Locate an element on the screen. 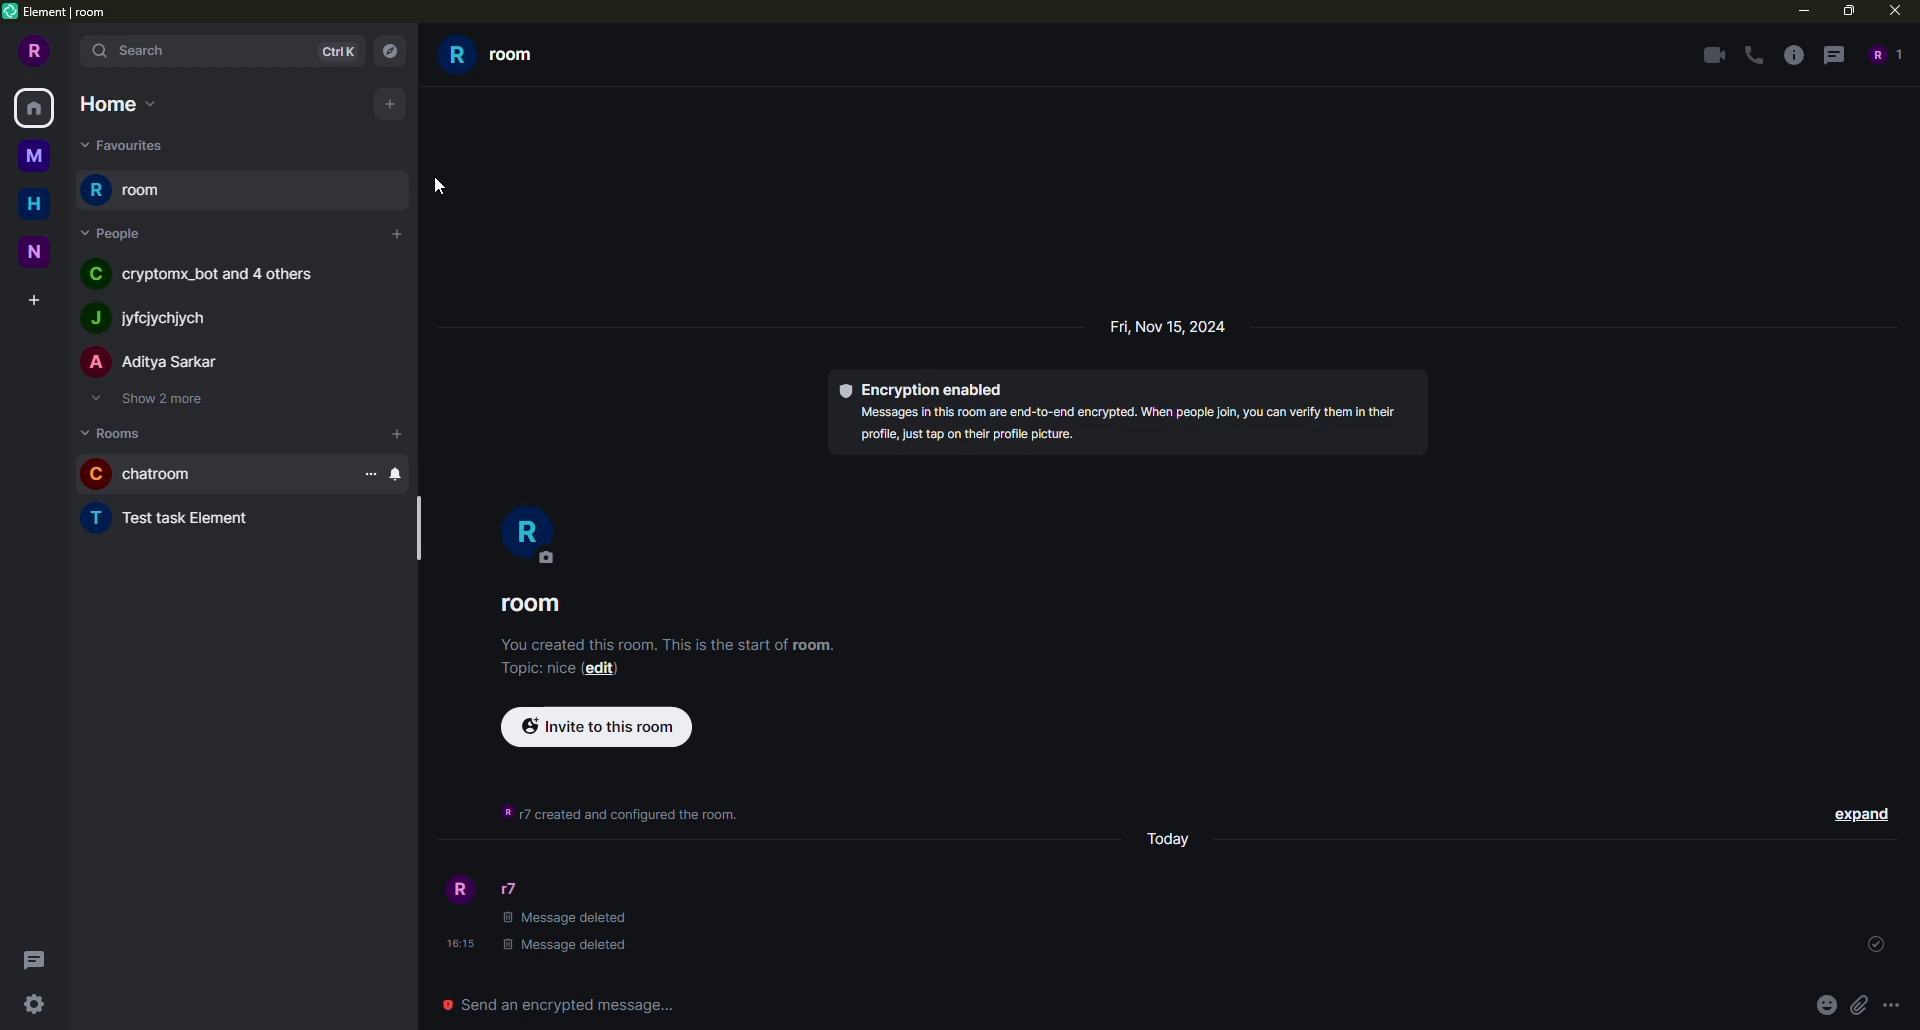  profile is located at coordinates (458, 889).